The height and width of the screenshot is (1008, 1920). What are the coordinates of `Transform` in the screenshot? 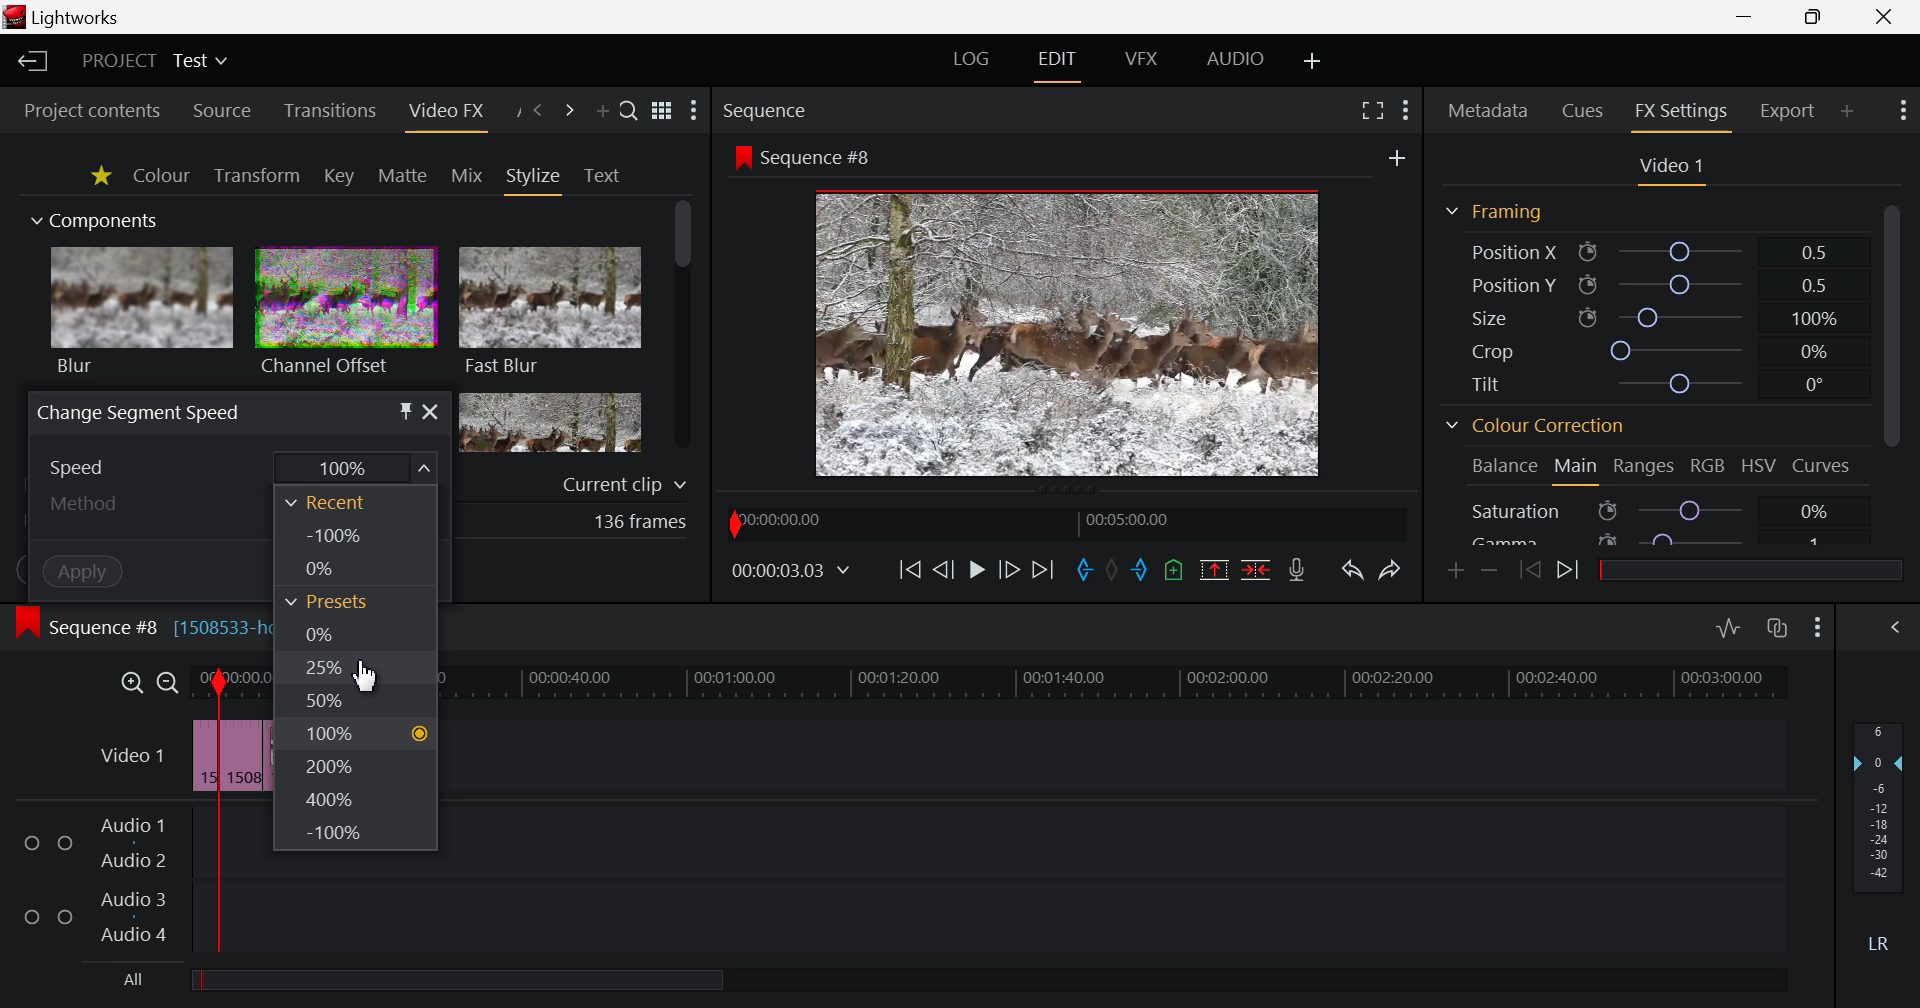 It's located at (256, 175).